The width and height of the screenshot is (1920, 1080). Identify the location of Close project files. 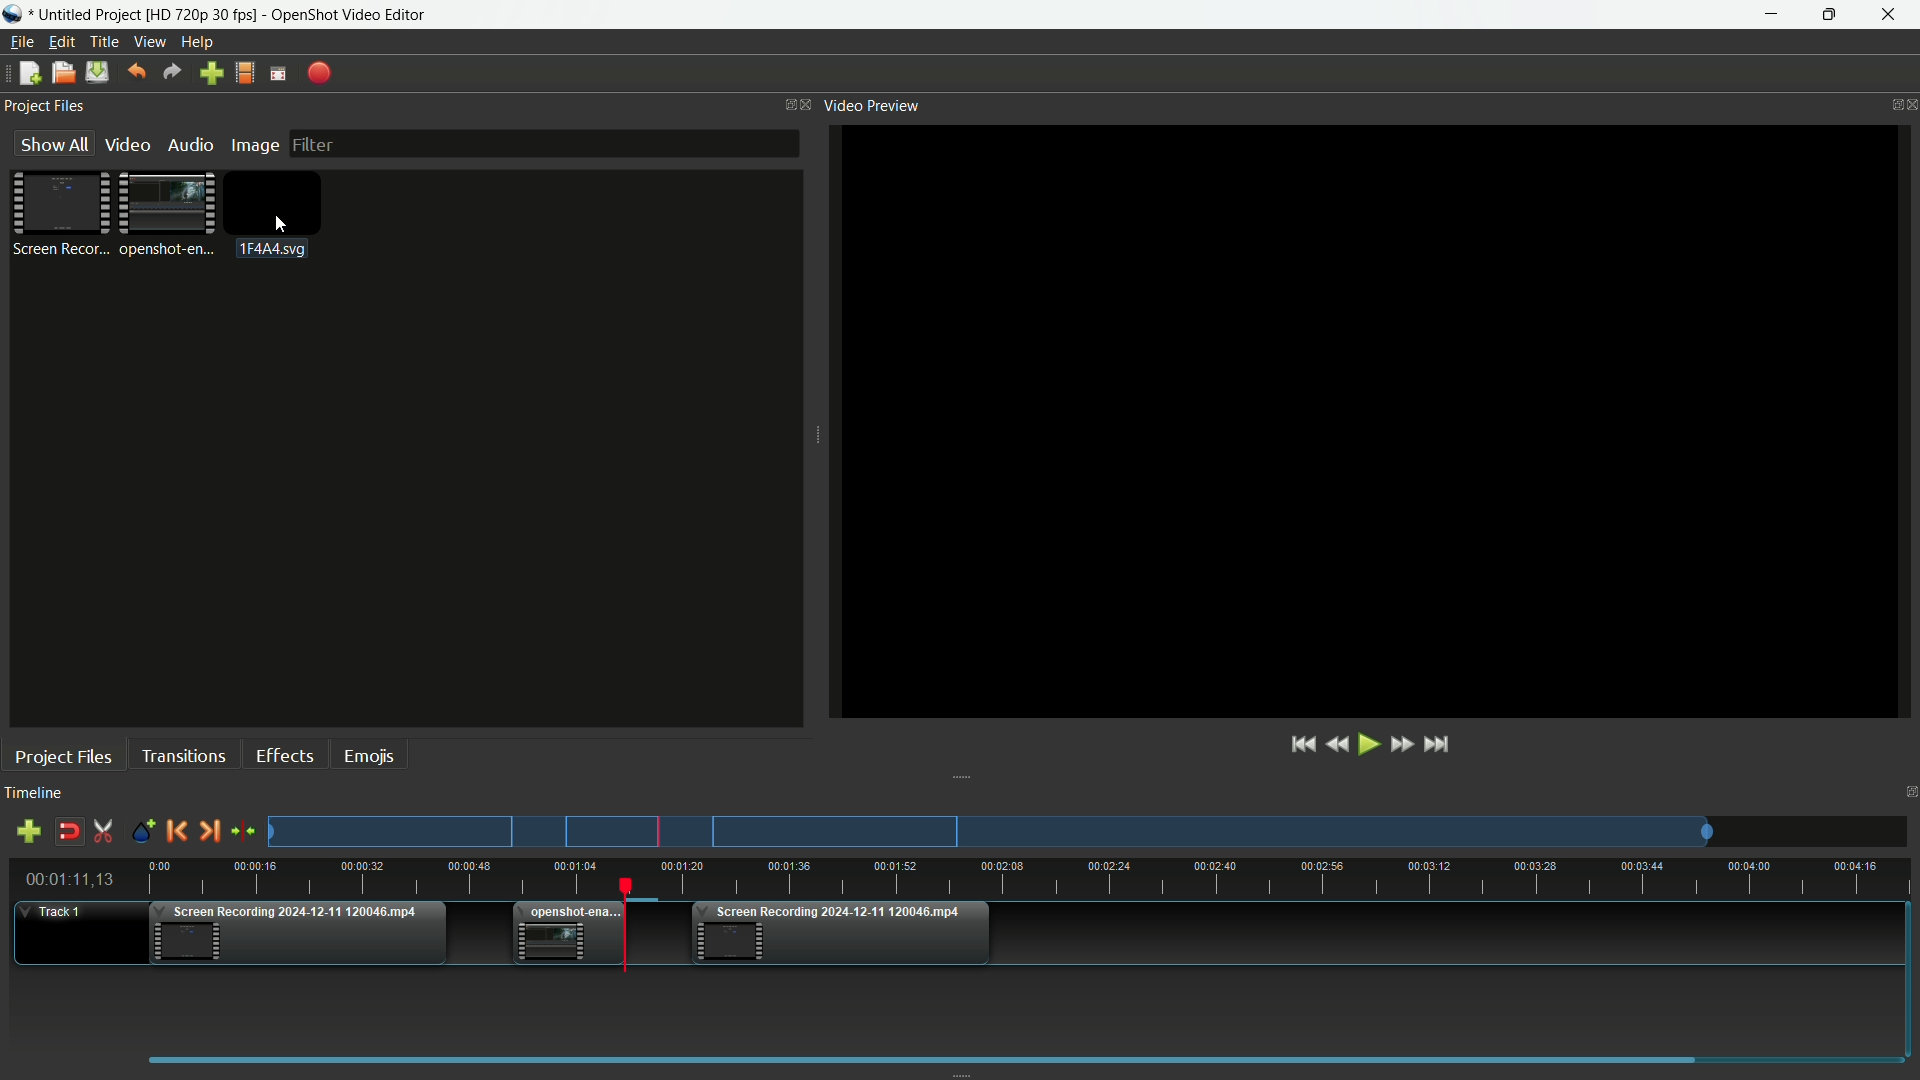
(809, 104).